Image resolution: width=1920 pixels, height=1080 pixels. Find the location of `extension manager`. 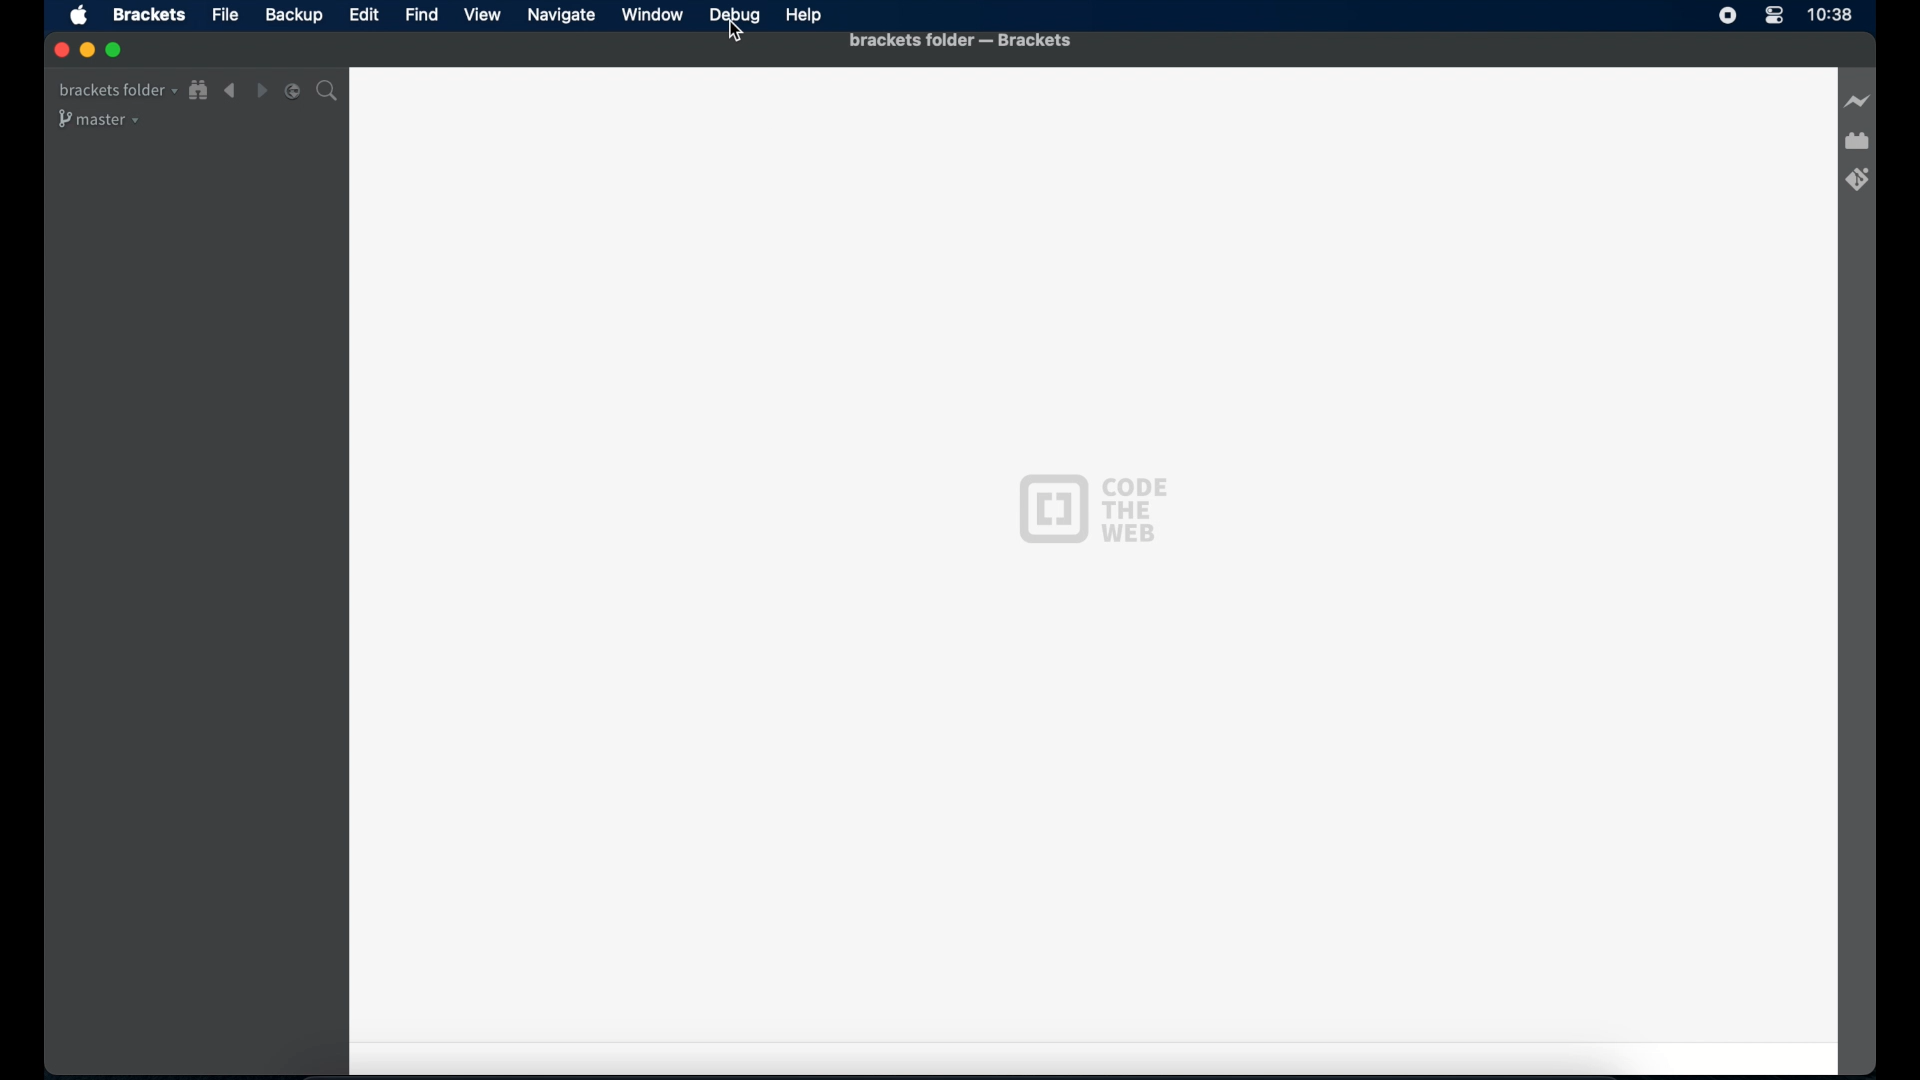

extension manager is located at coordinates (1857, 141).